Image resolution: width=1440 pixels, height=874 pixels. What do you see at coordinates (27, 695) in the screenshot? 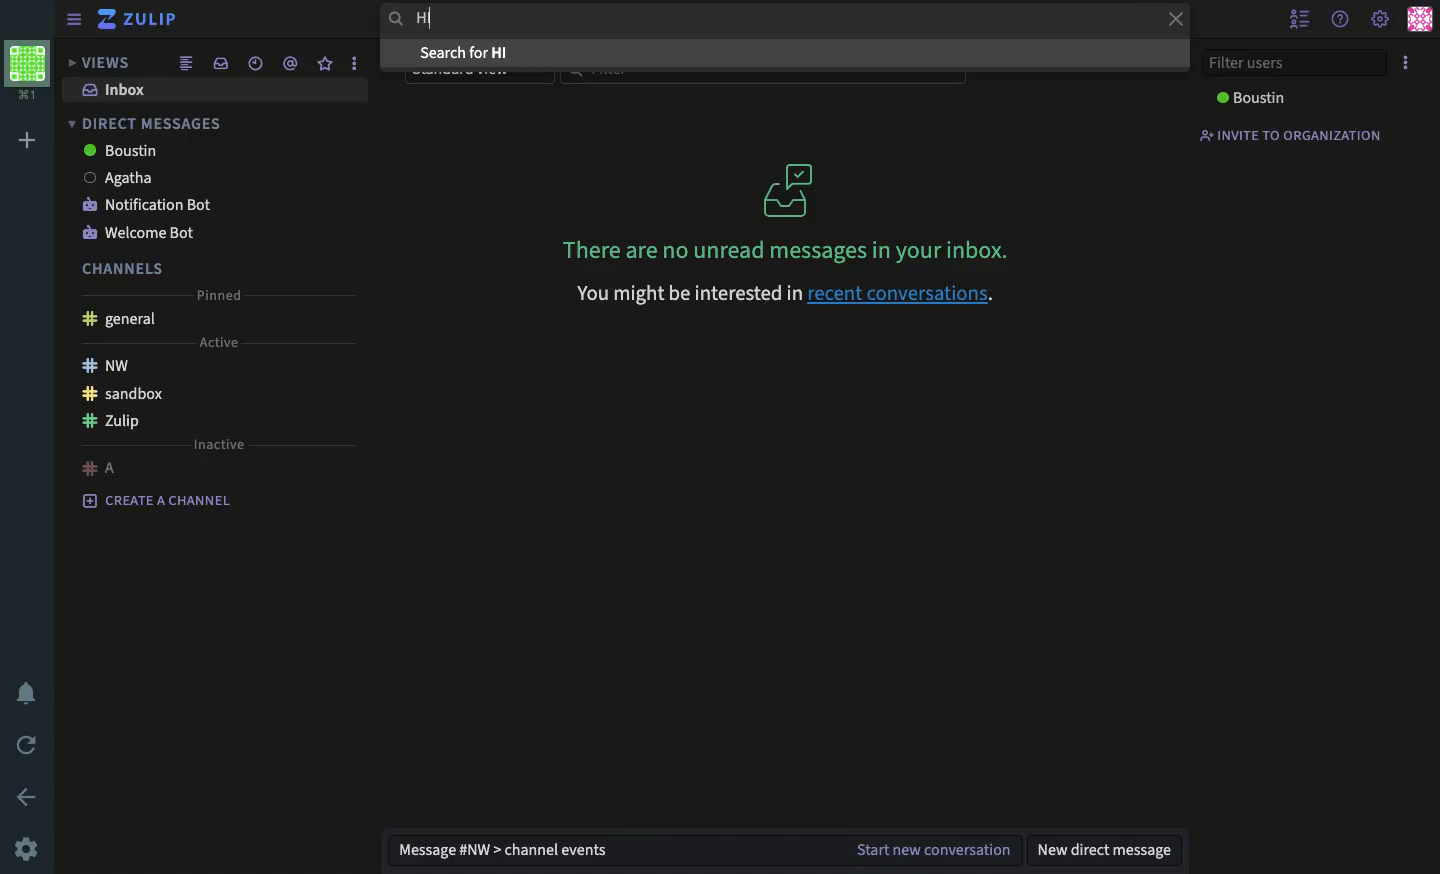
I see `notification` at bounding box center [27, 695].